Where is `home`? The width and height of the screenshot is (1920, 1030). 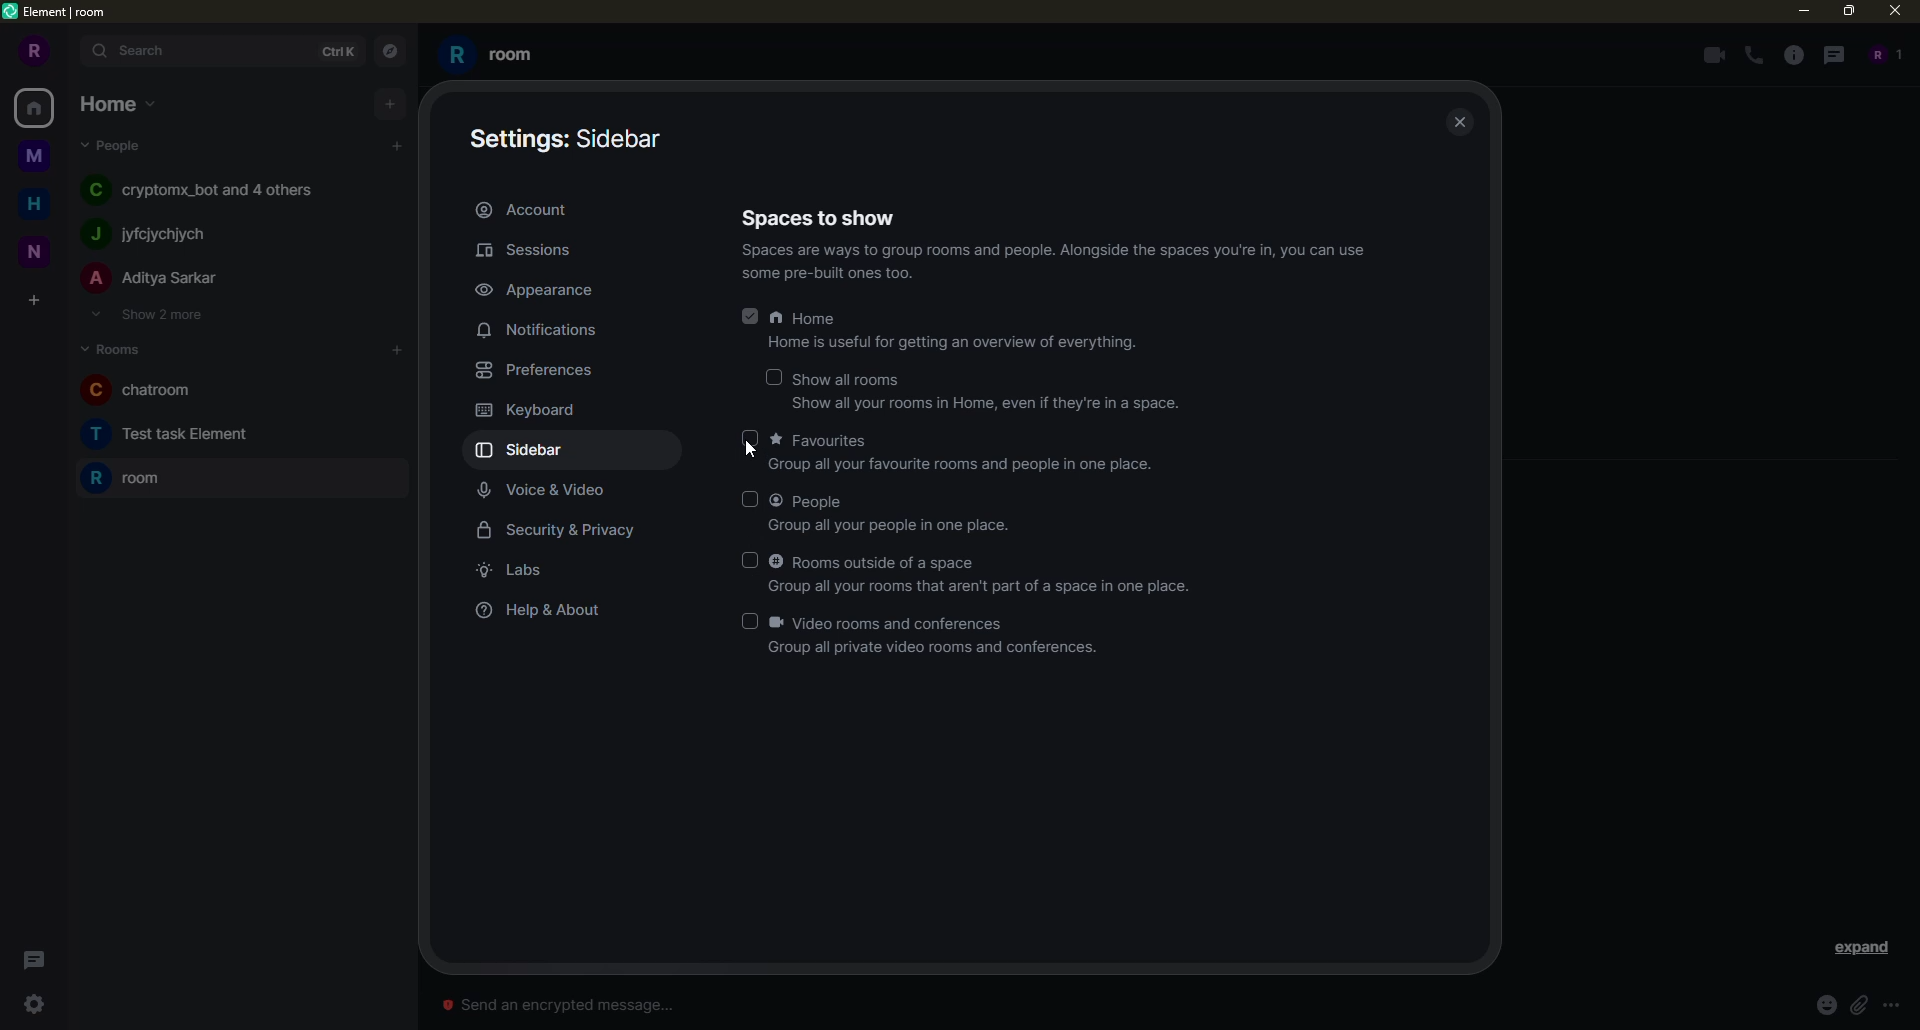 home is located at coordinates (36, 107).